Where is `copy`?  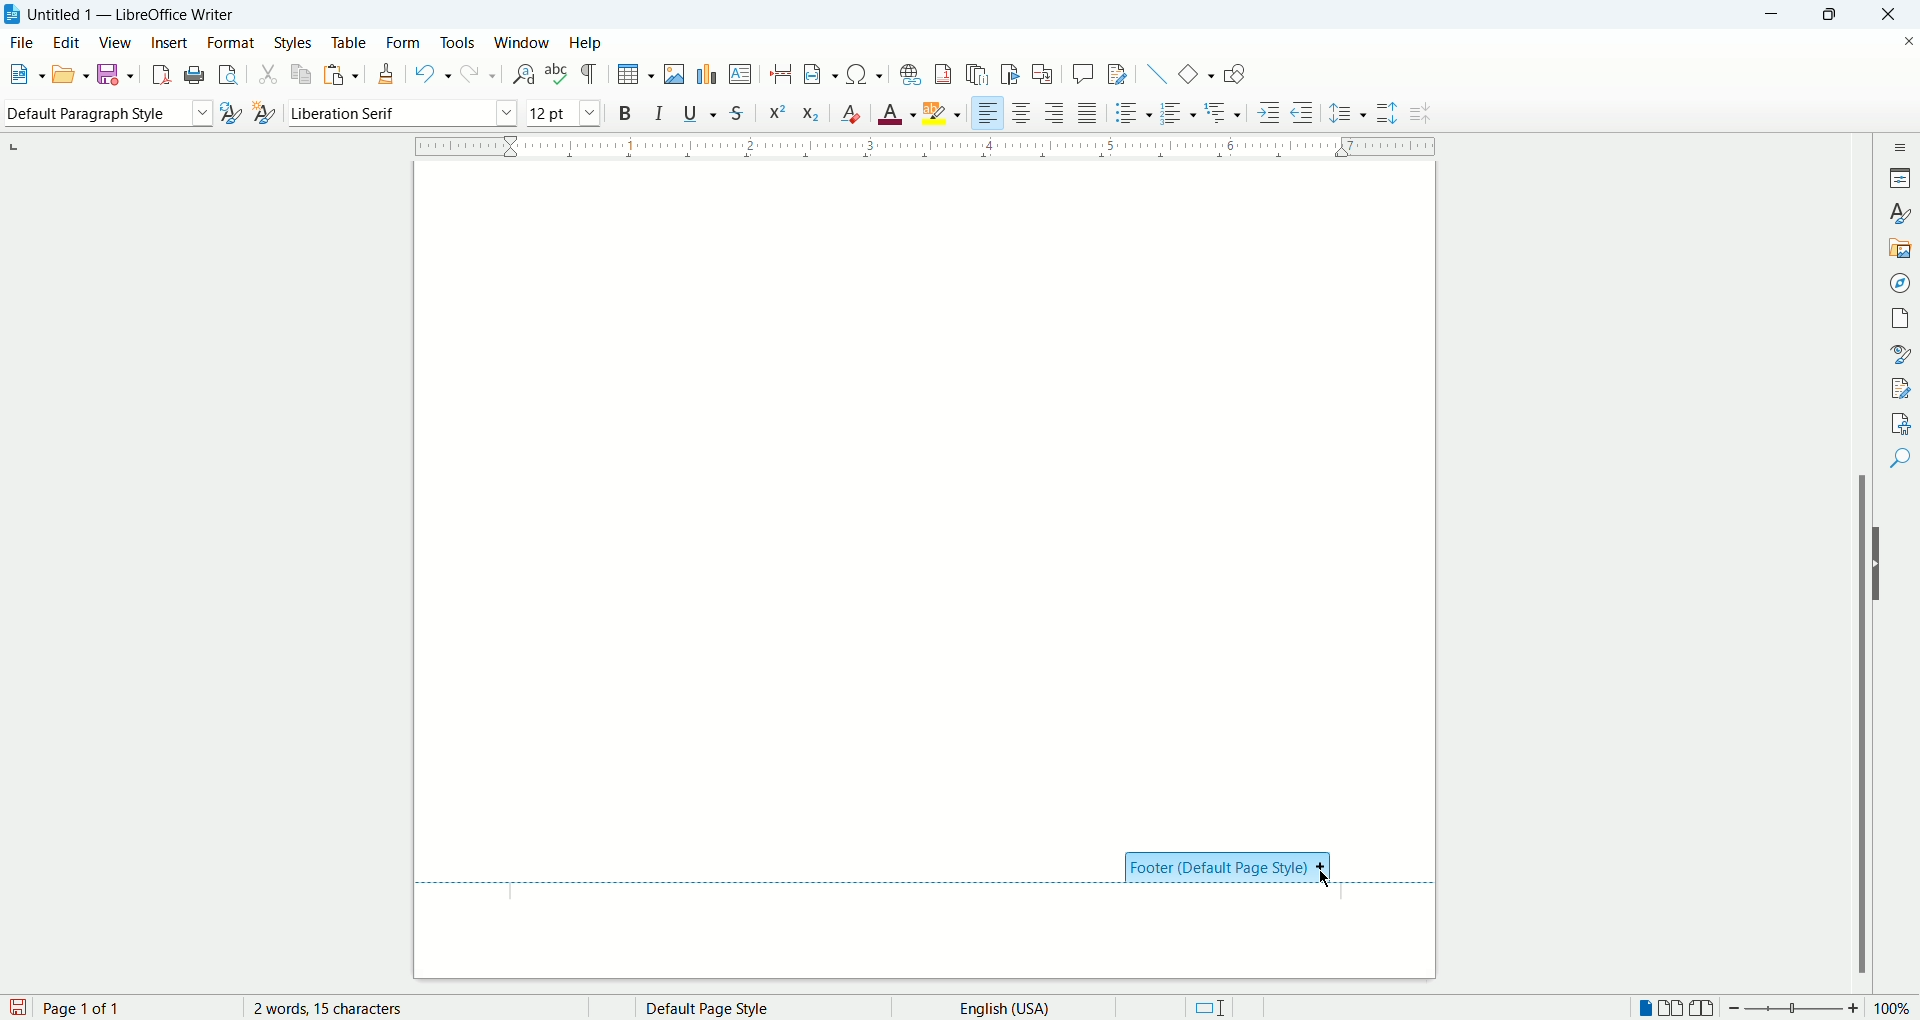
copy is located at coordinates (303, 73).